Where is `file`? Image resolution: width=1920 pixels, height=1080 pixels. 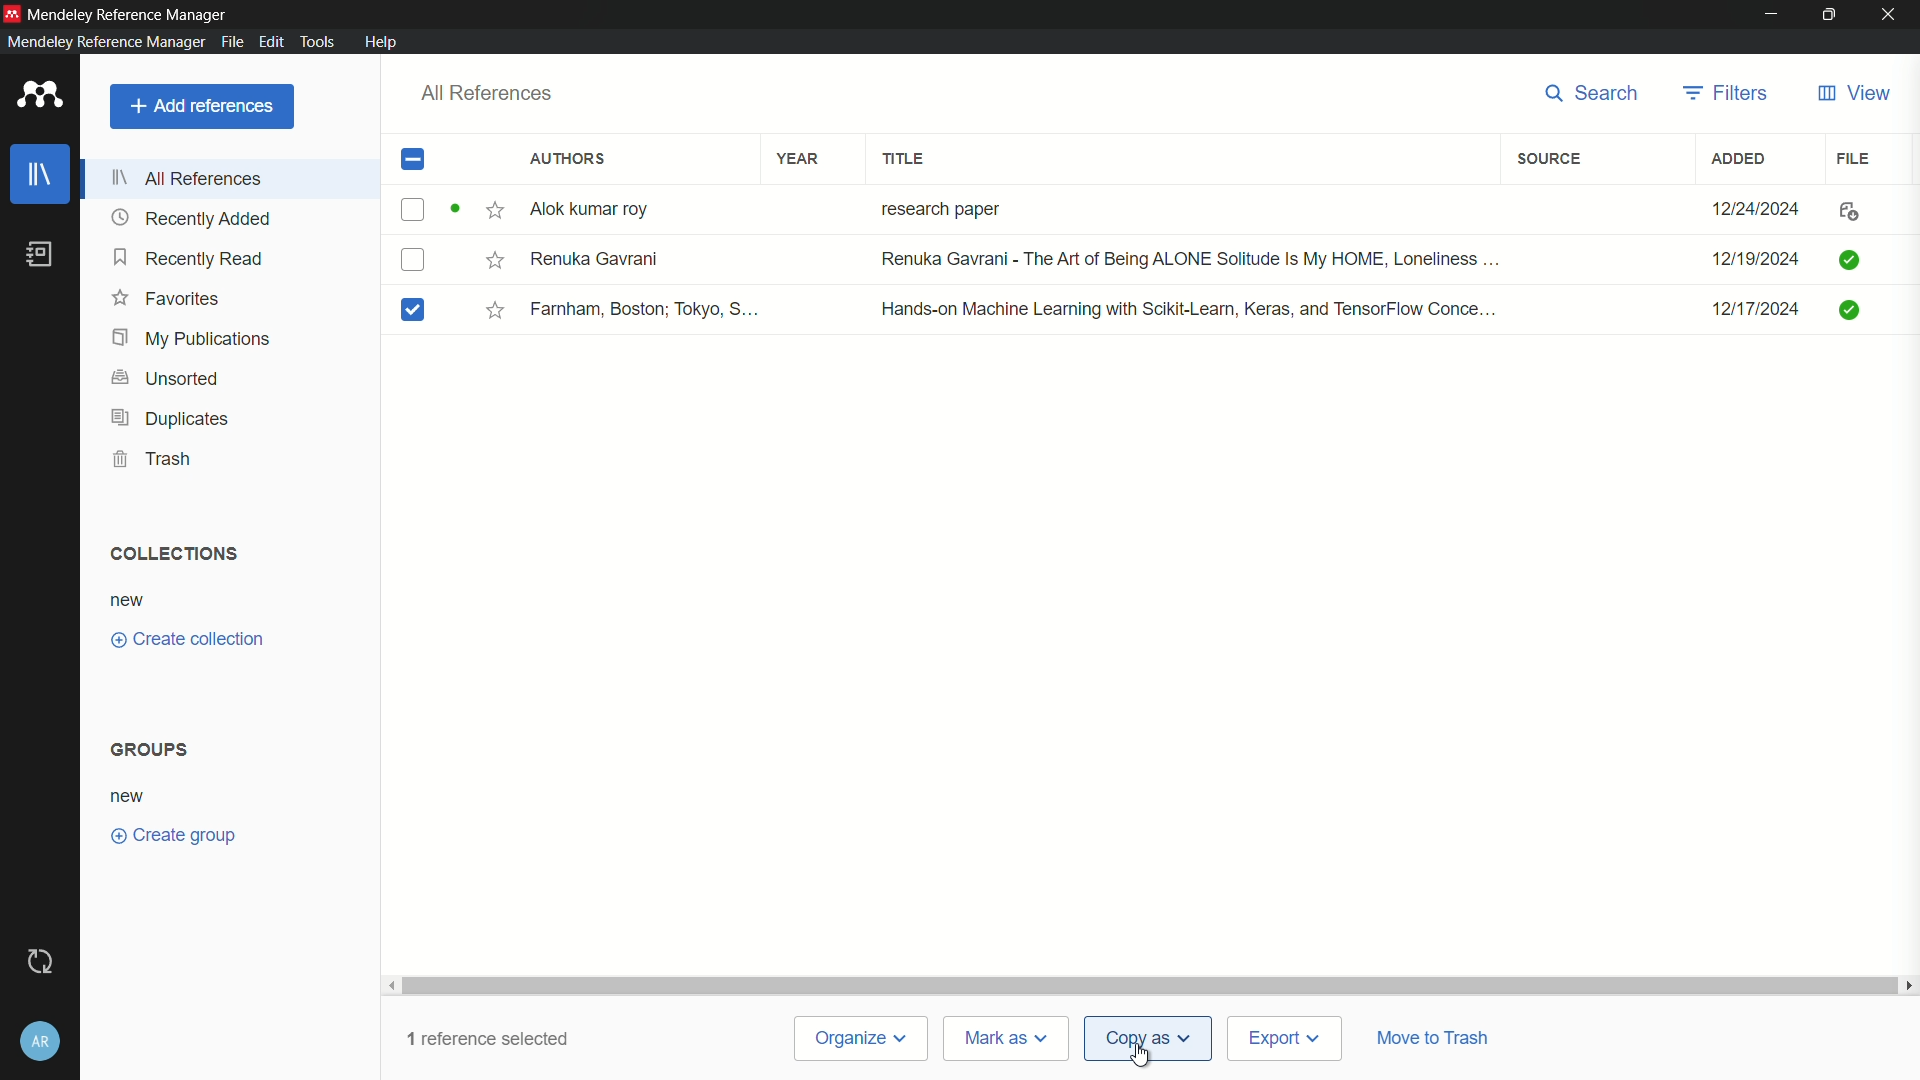
file is located at coordinates (1856, 158).